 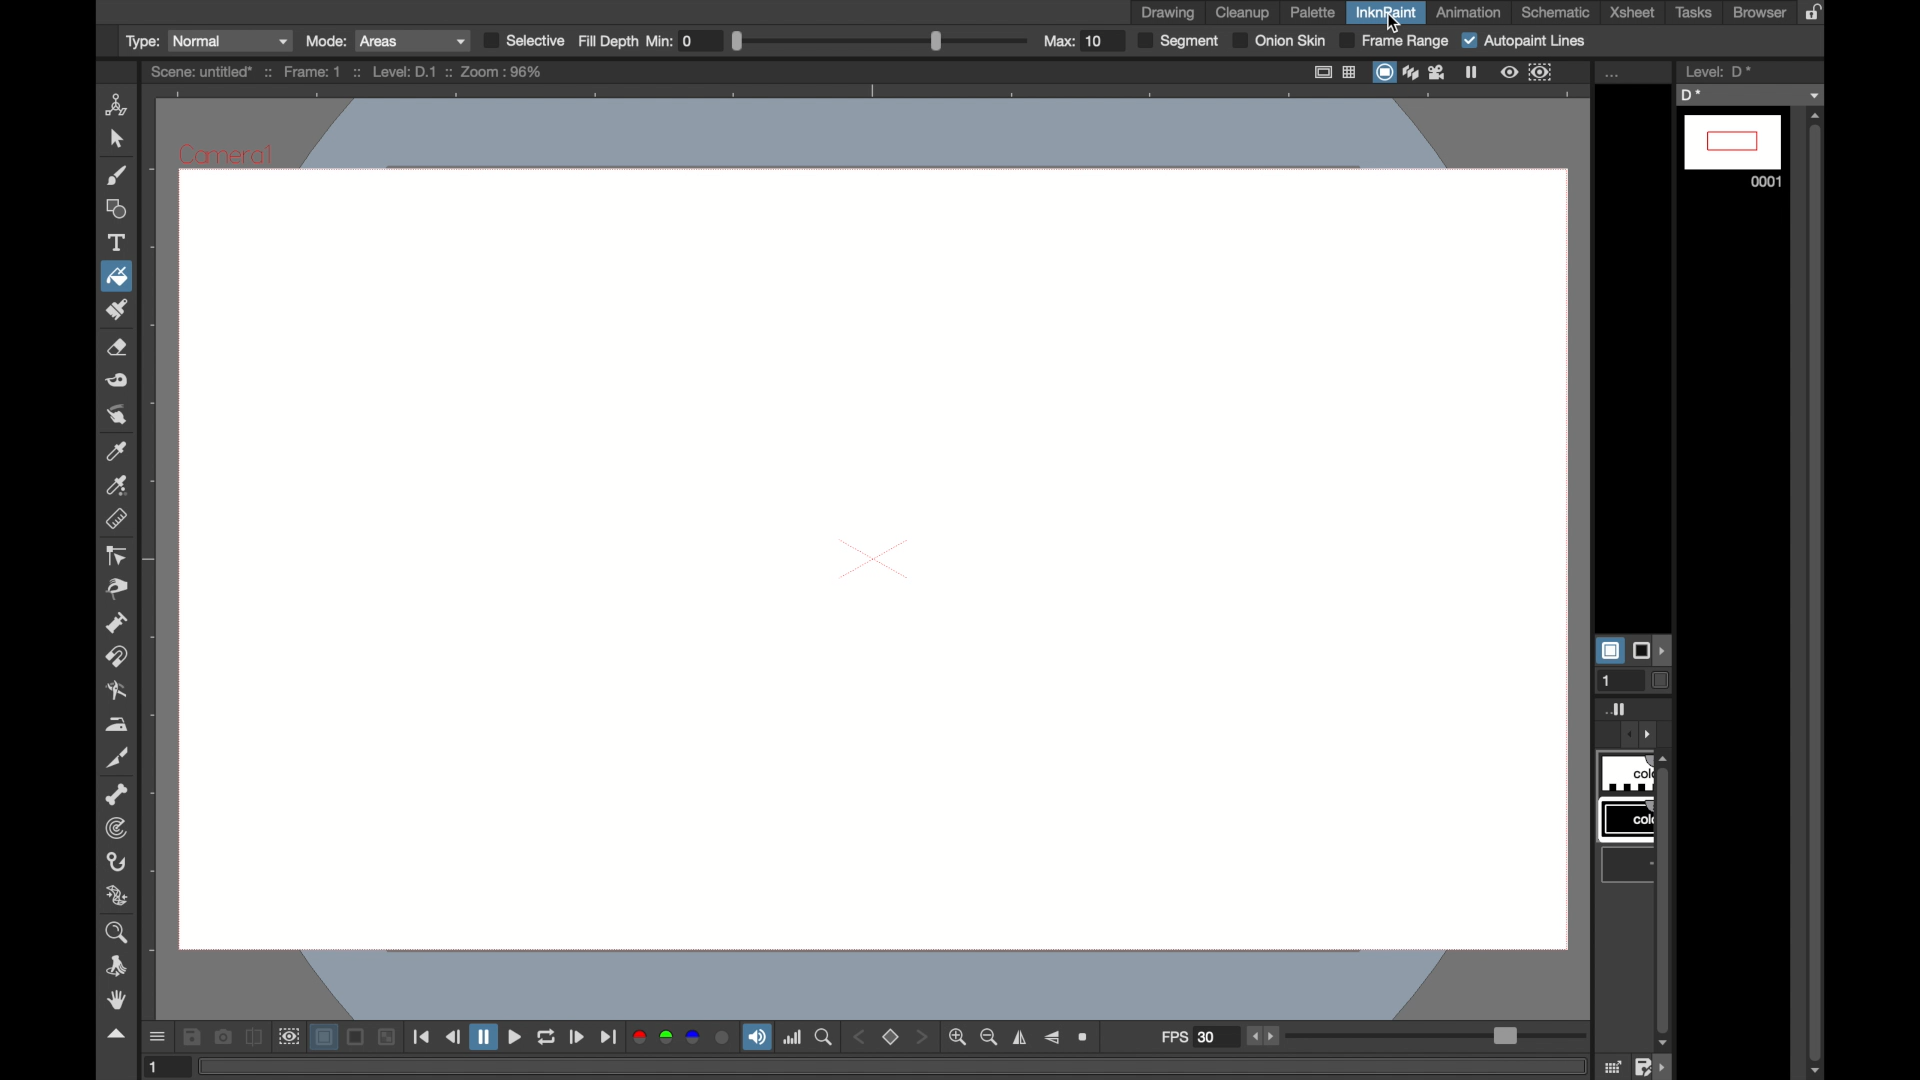 I want to click on minimize, so click(x=389, y=1039).